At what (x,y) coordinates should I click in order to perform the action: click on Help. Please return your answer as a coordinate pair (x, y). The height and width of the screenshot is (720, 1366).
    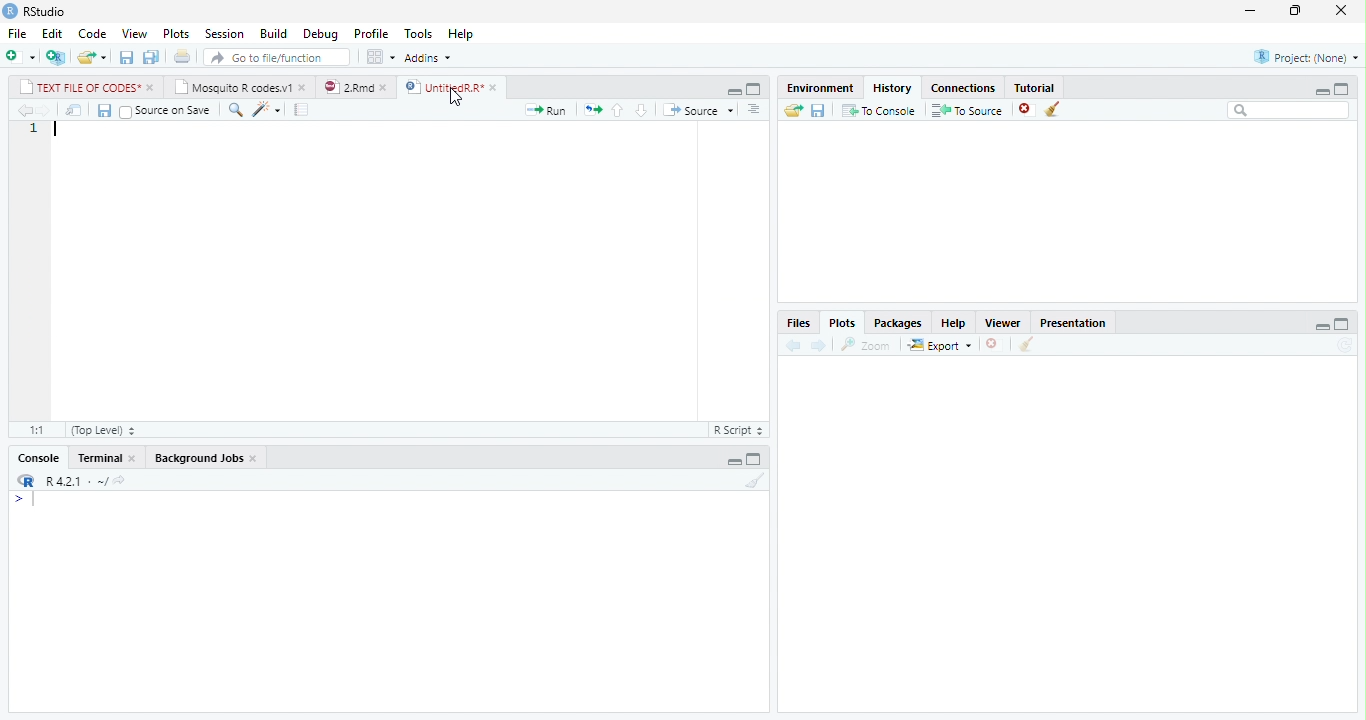
    Looking at the image, I should click on (462, 34).